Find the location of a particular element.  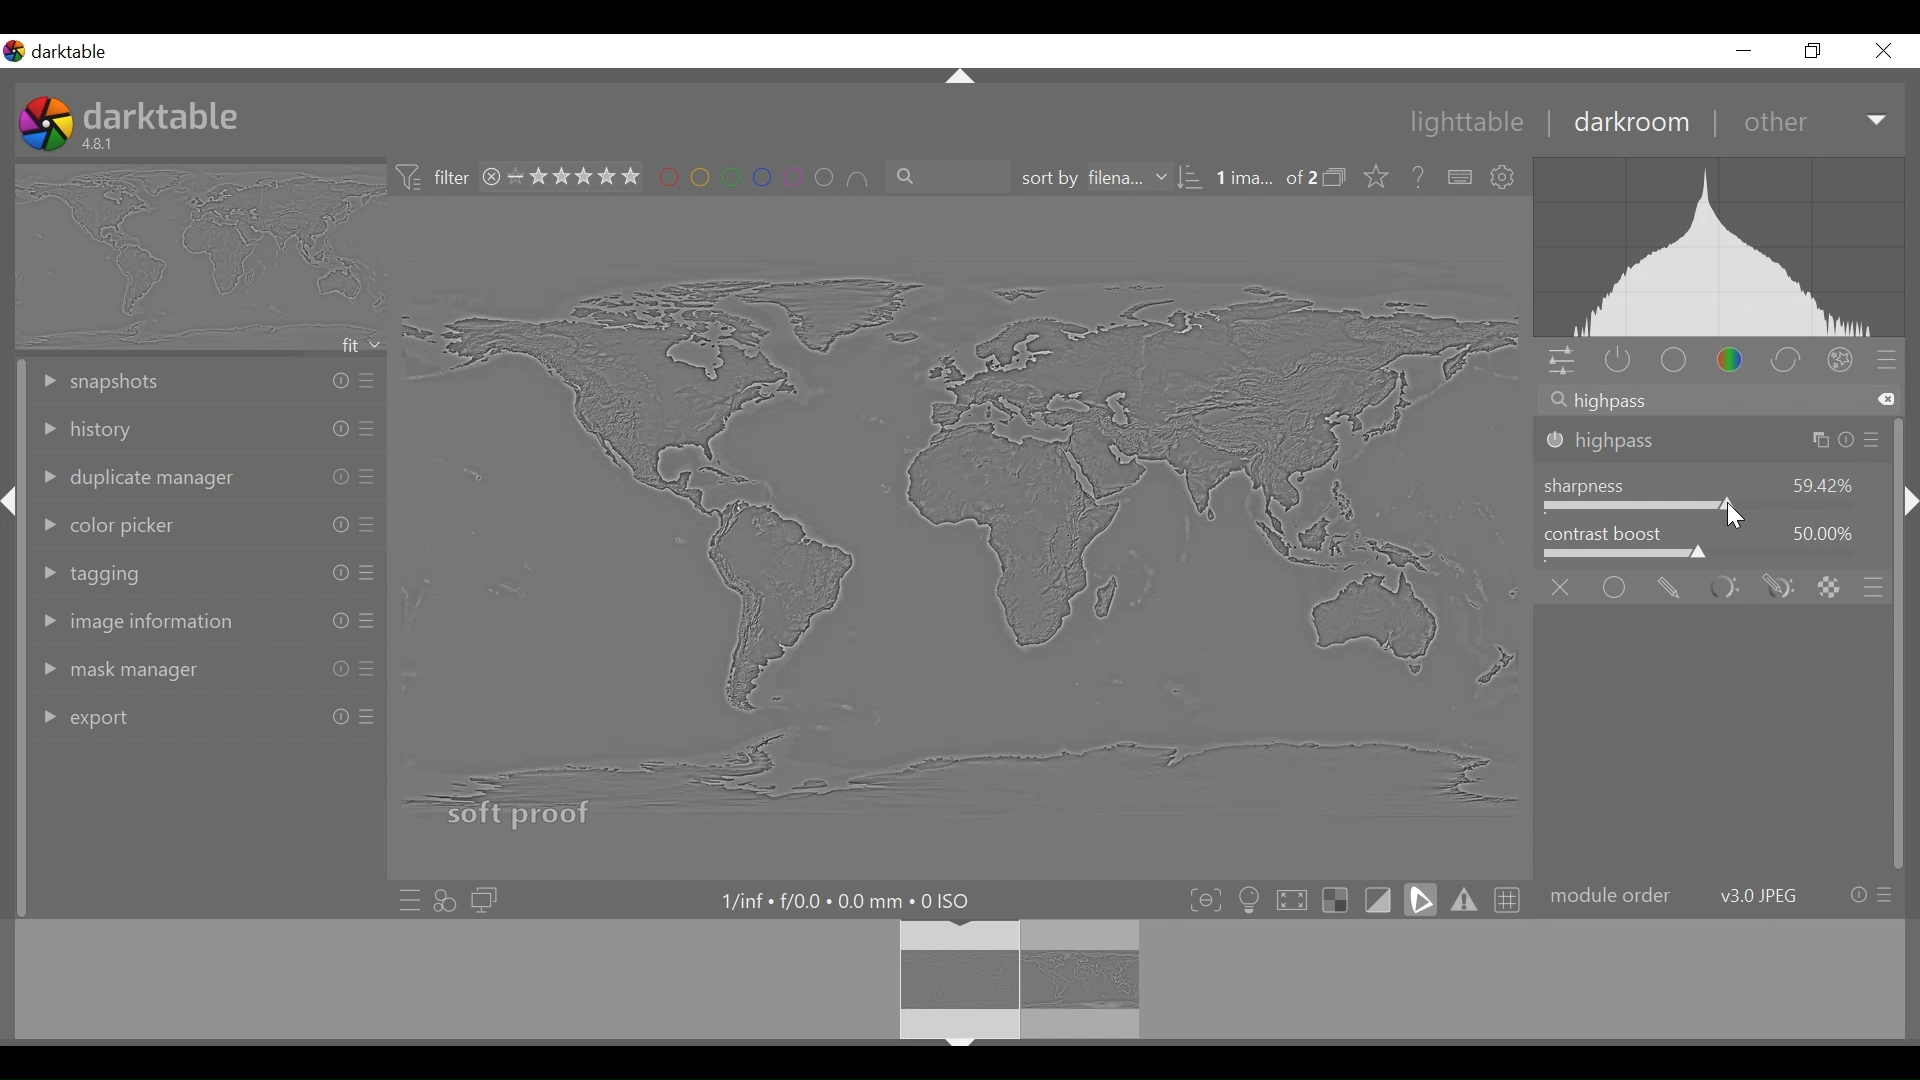

show global preferences is located at coordinates (1507, 179).